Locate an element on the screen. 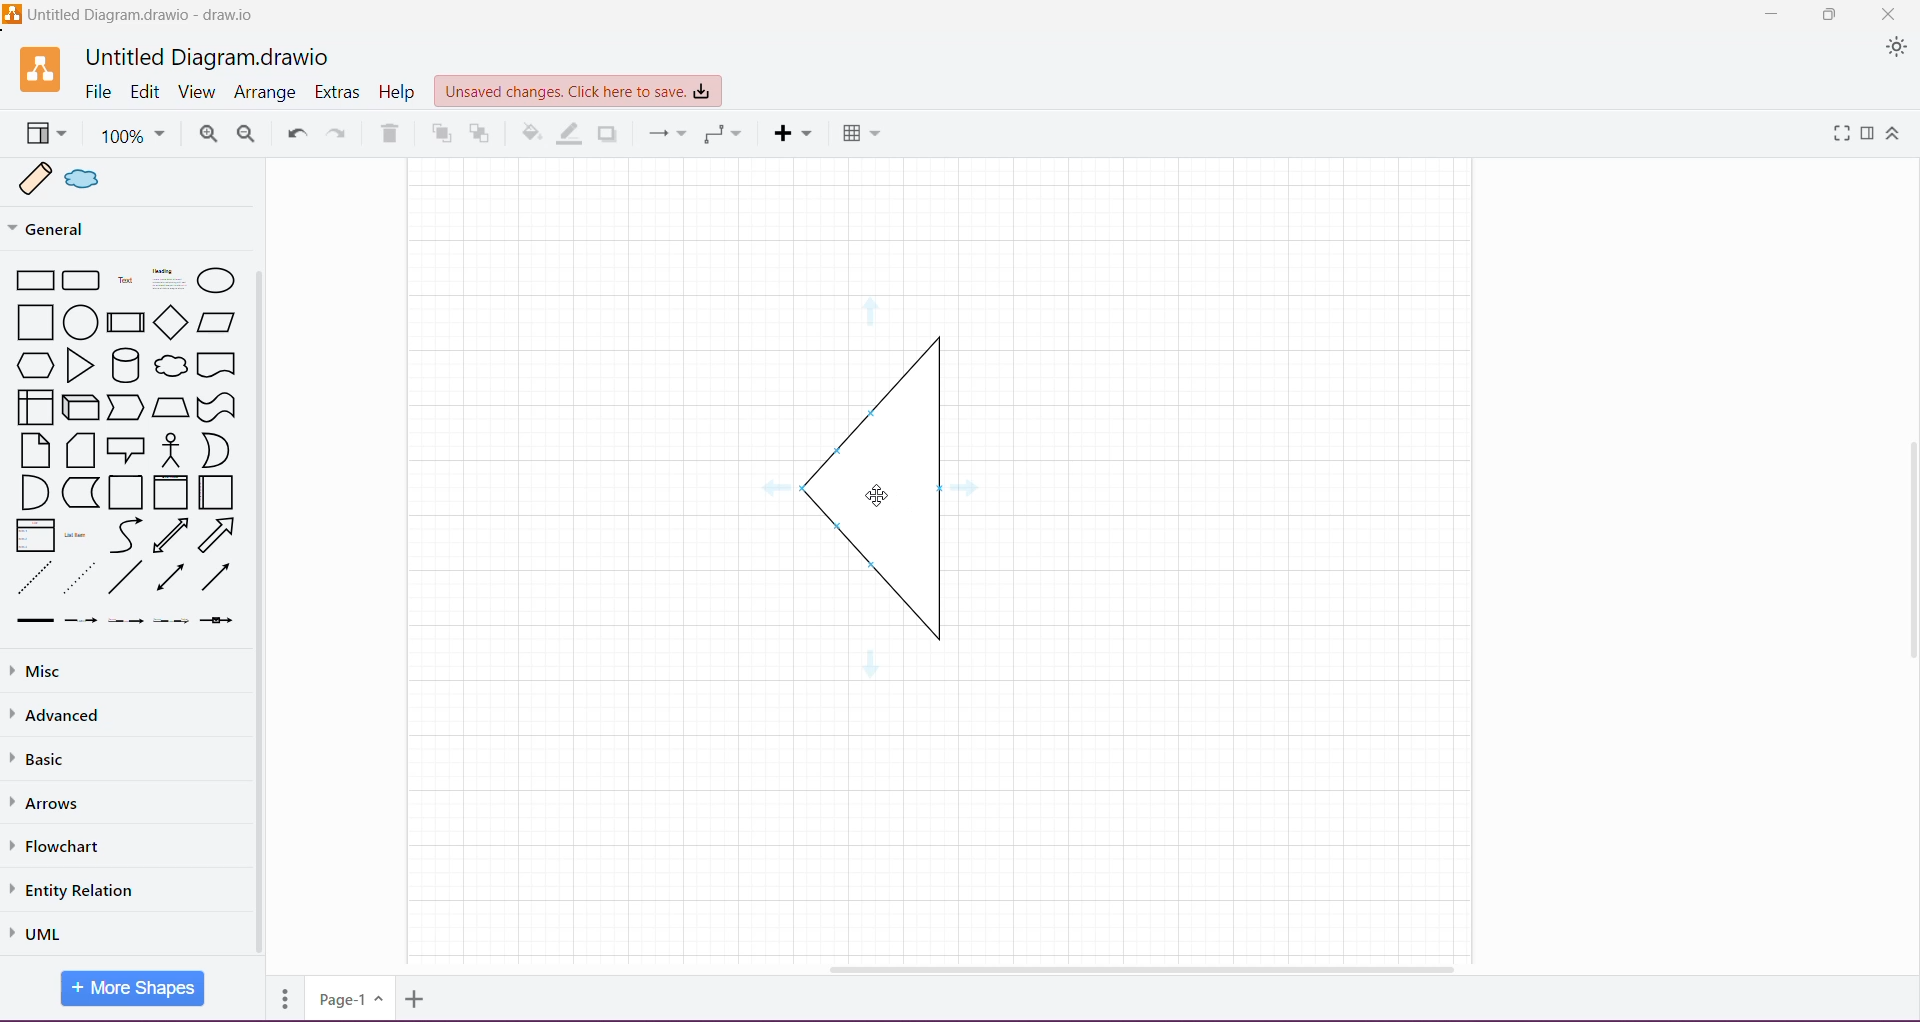 The image size is (1920, 1022). Unsaved Changes. Click here to save is located at coordinates (577, 91).